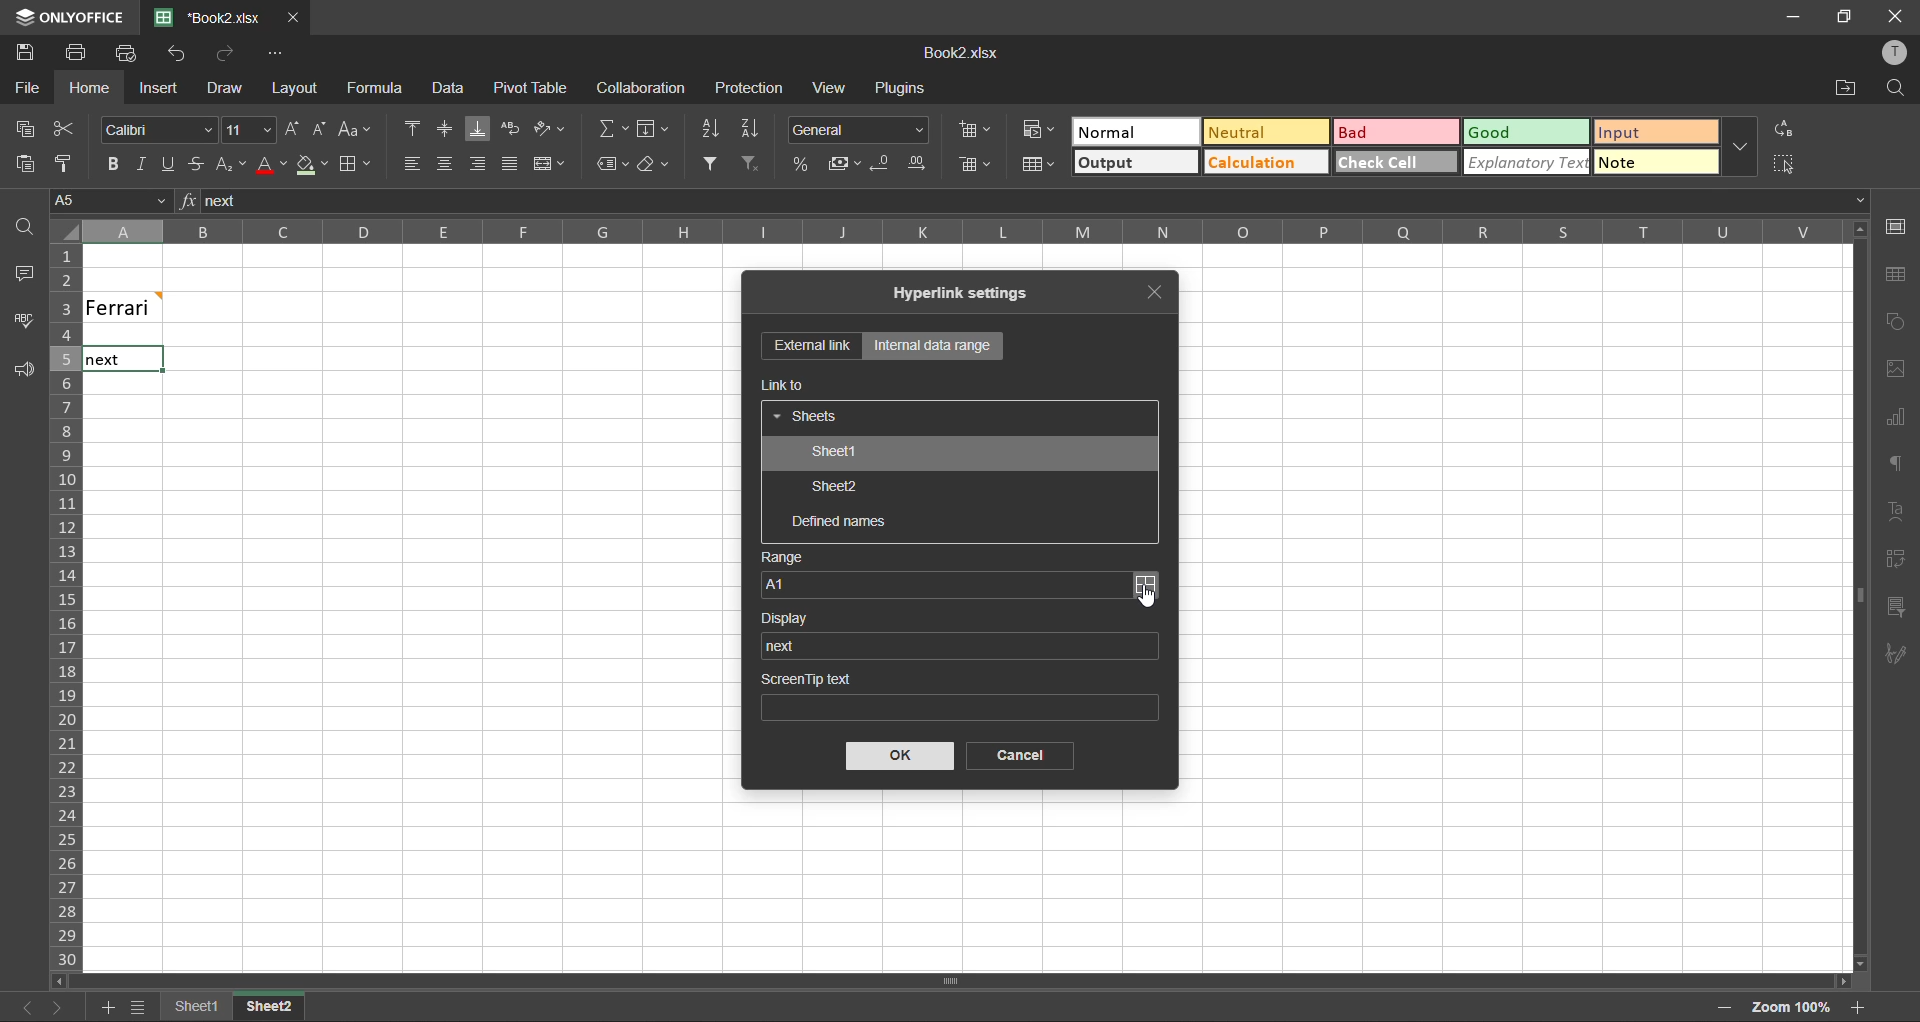 The height and width of the screenshot is (1022, 1920). Describe the element at coordinates (1380, 131) in the screenshot. I see `bad` at that location.